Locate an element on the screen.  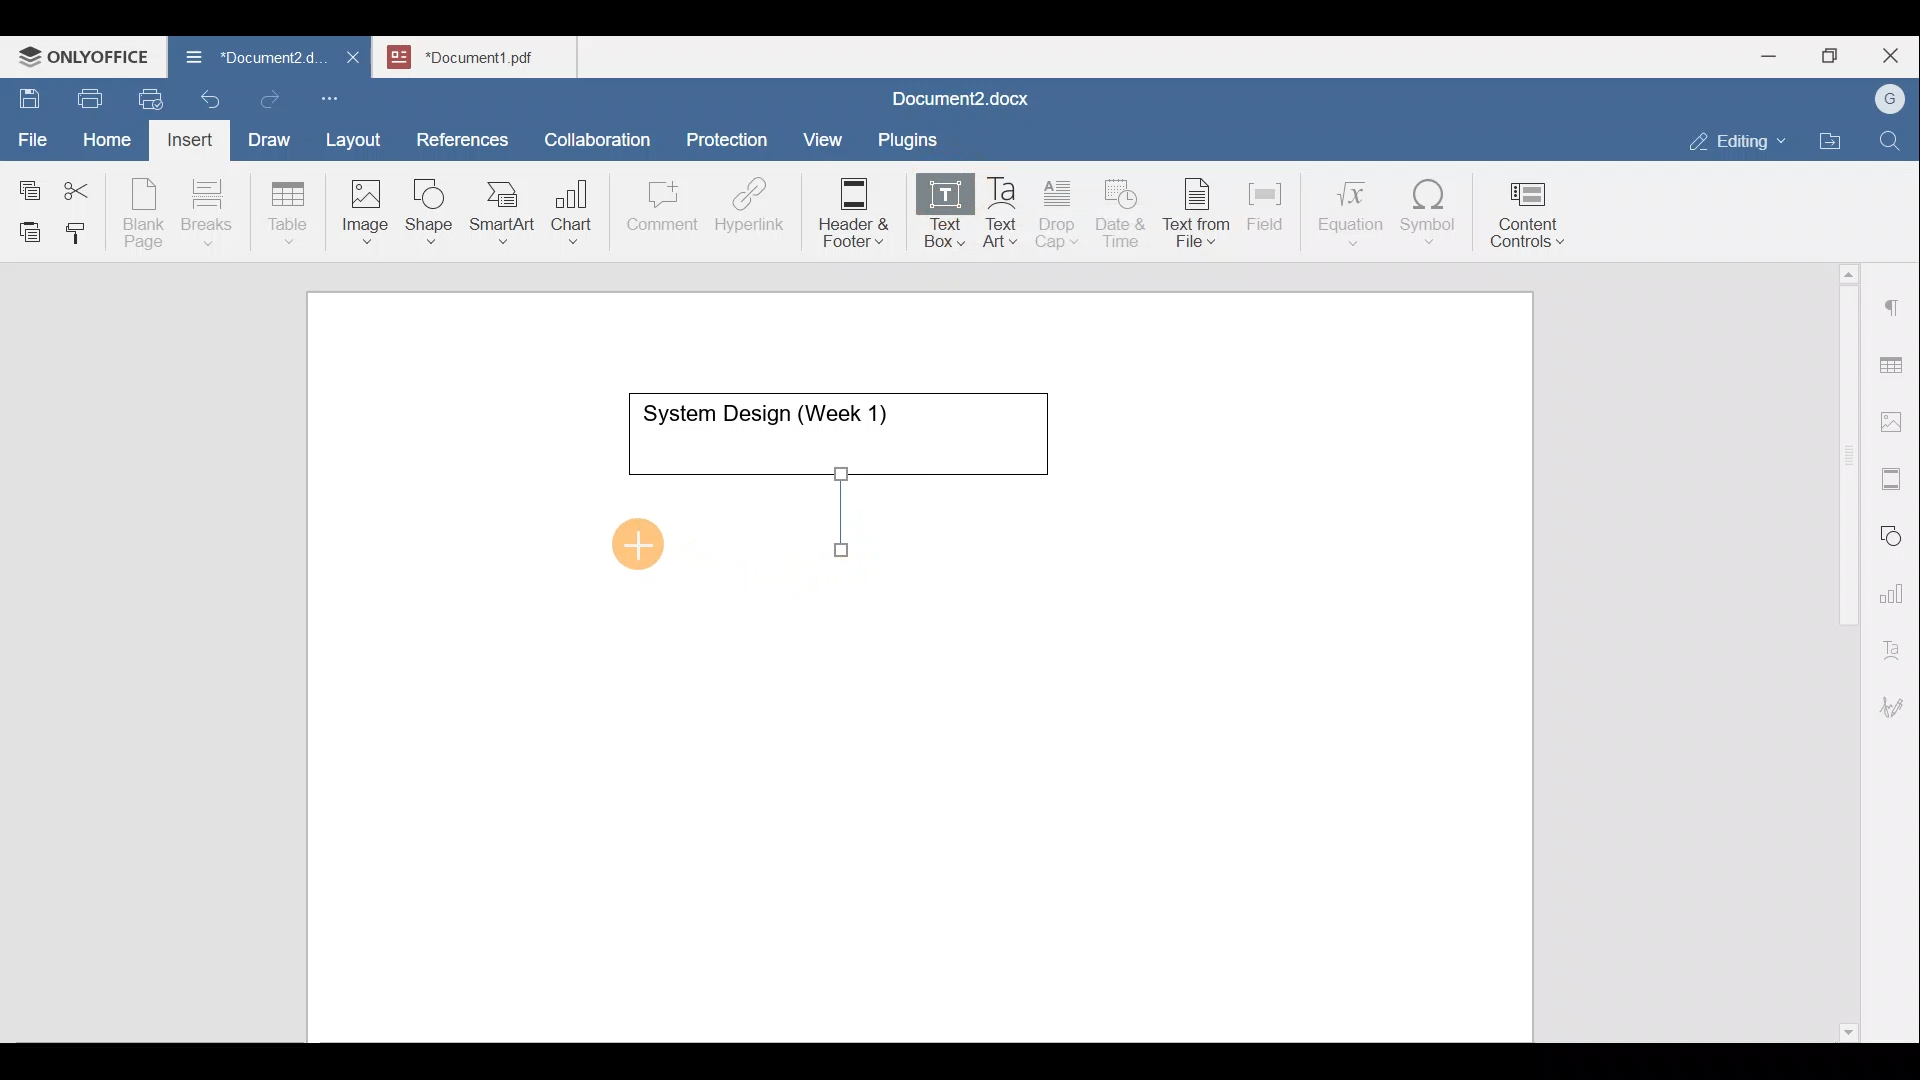
Cursor is located at coordinates (642, 536).